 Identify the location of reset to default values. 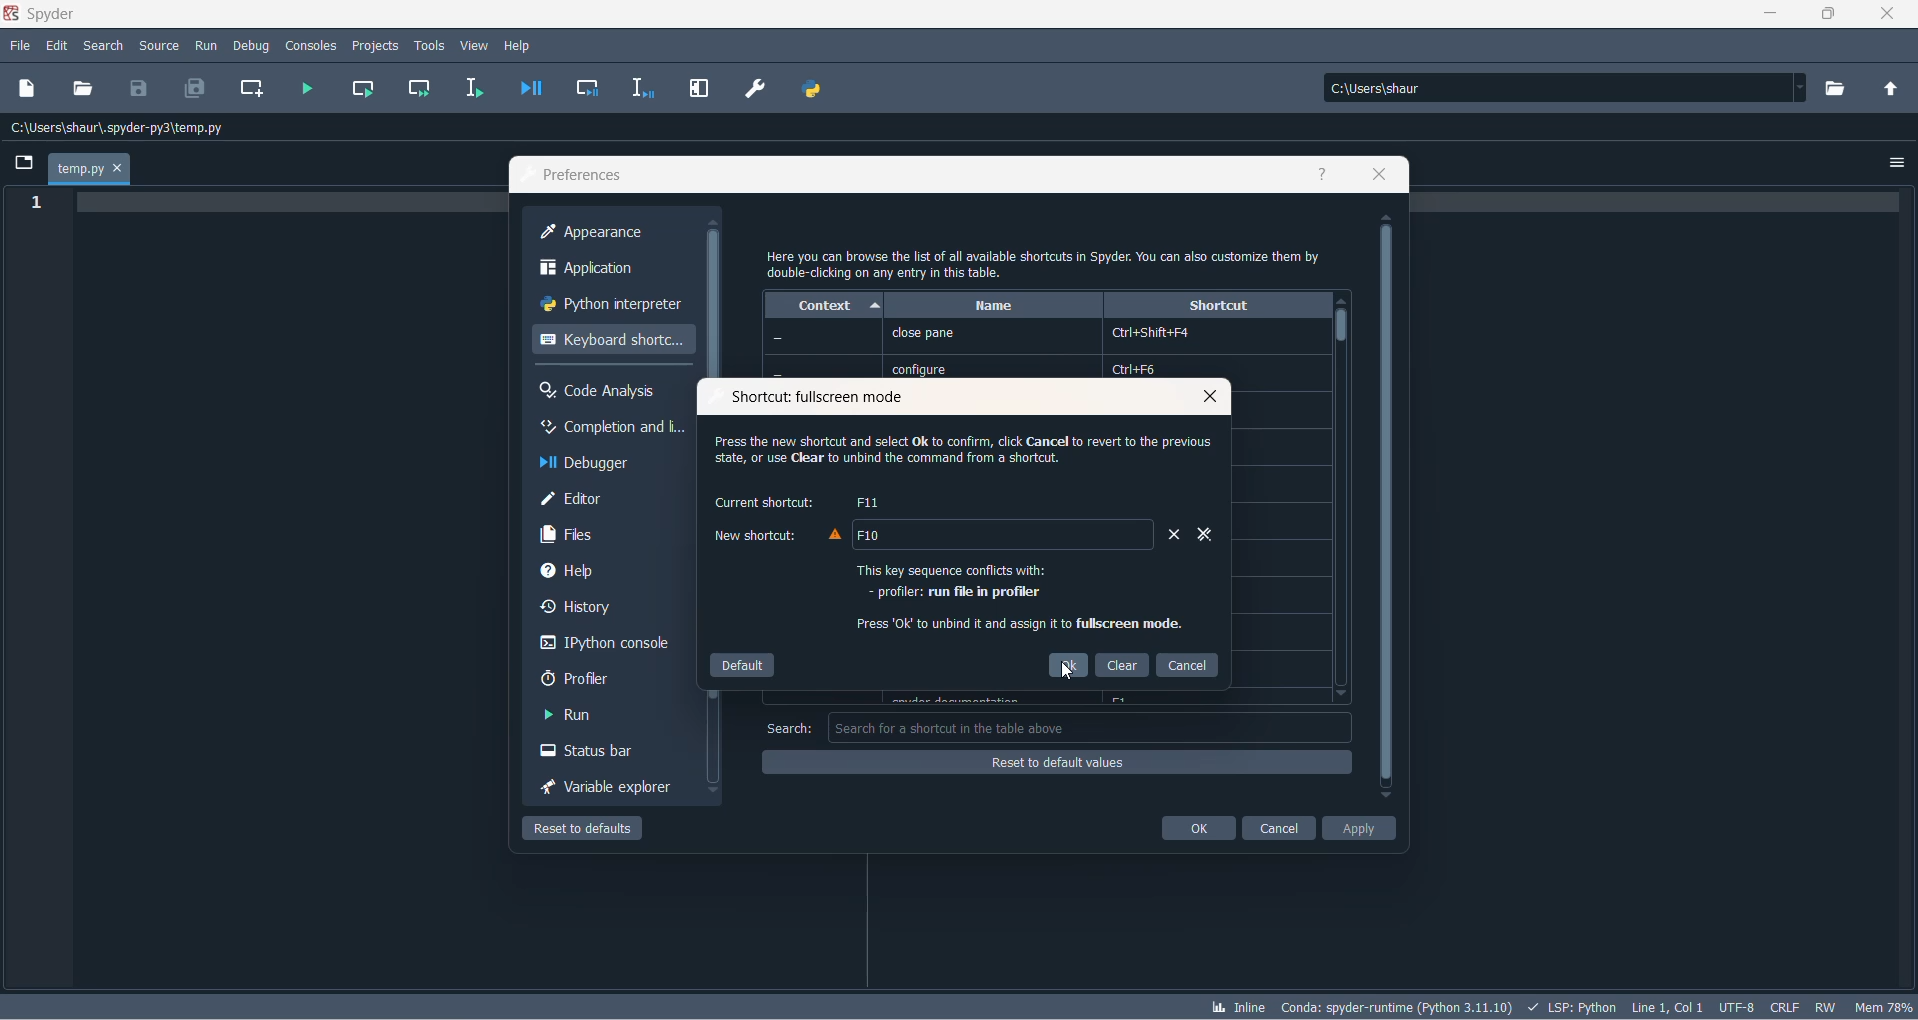
(1058, 762).